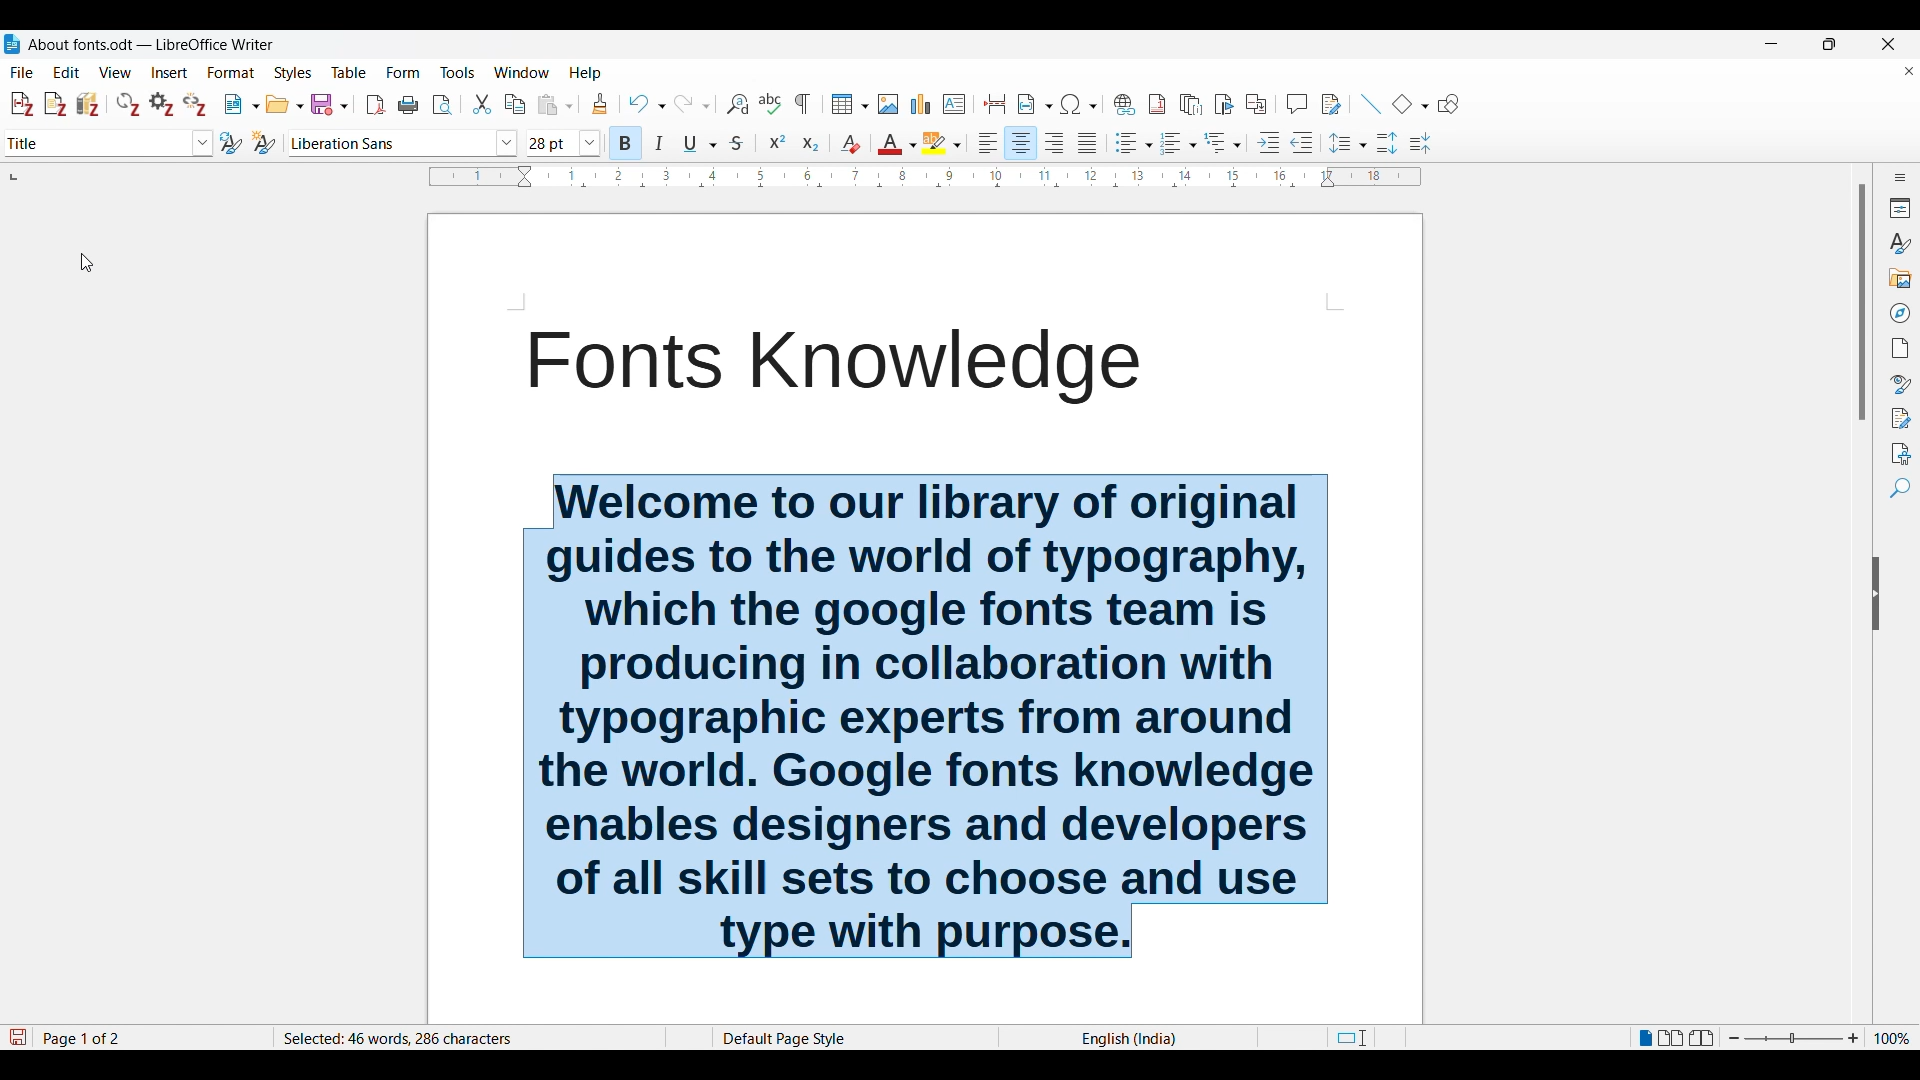 This screenshot has height=1080, width=1920. I want to click on Toggle formatting marks, so click(803, 104).